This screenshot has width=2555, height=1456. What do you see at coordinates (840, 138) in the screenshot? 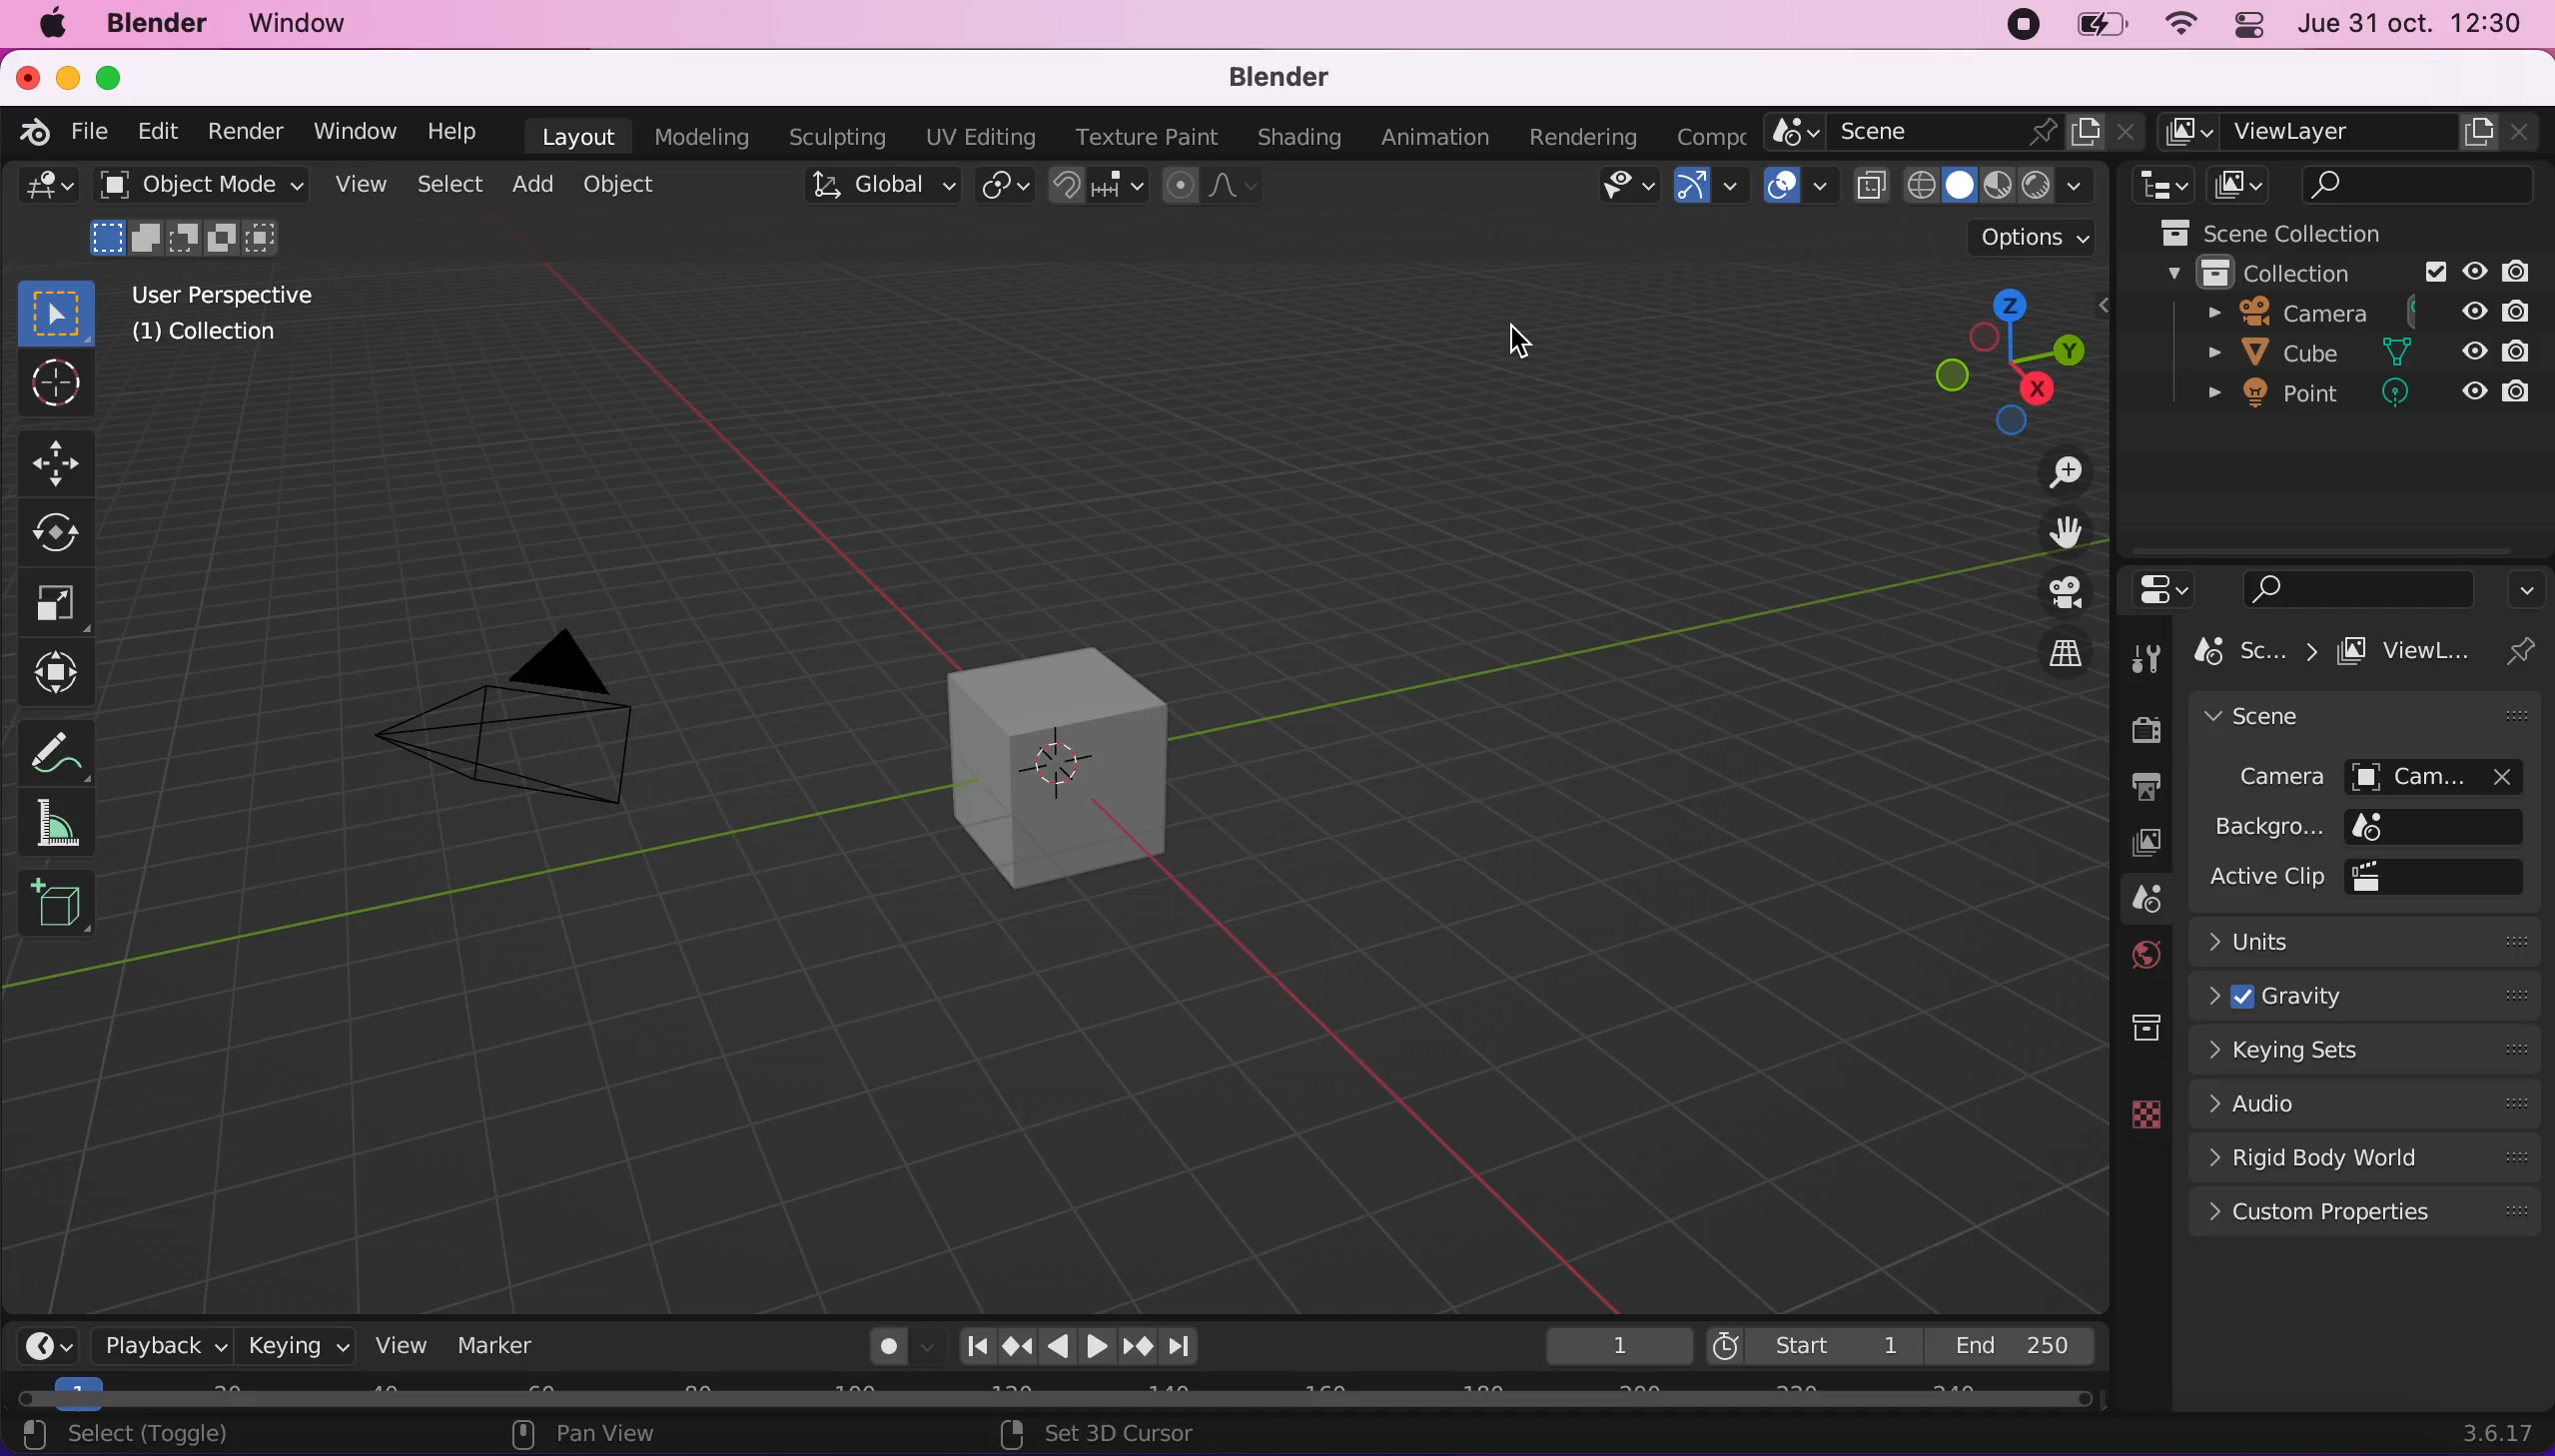
I see `sculpting` at bounding box center [840, 138].